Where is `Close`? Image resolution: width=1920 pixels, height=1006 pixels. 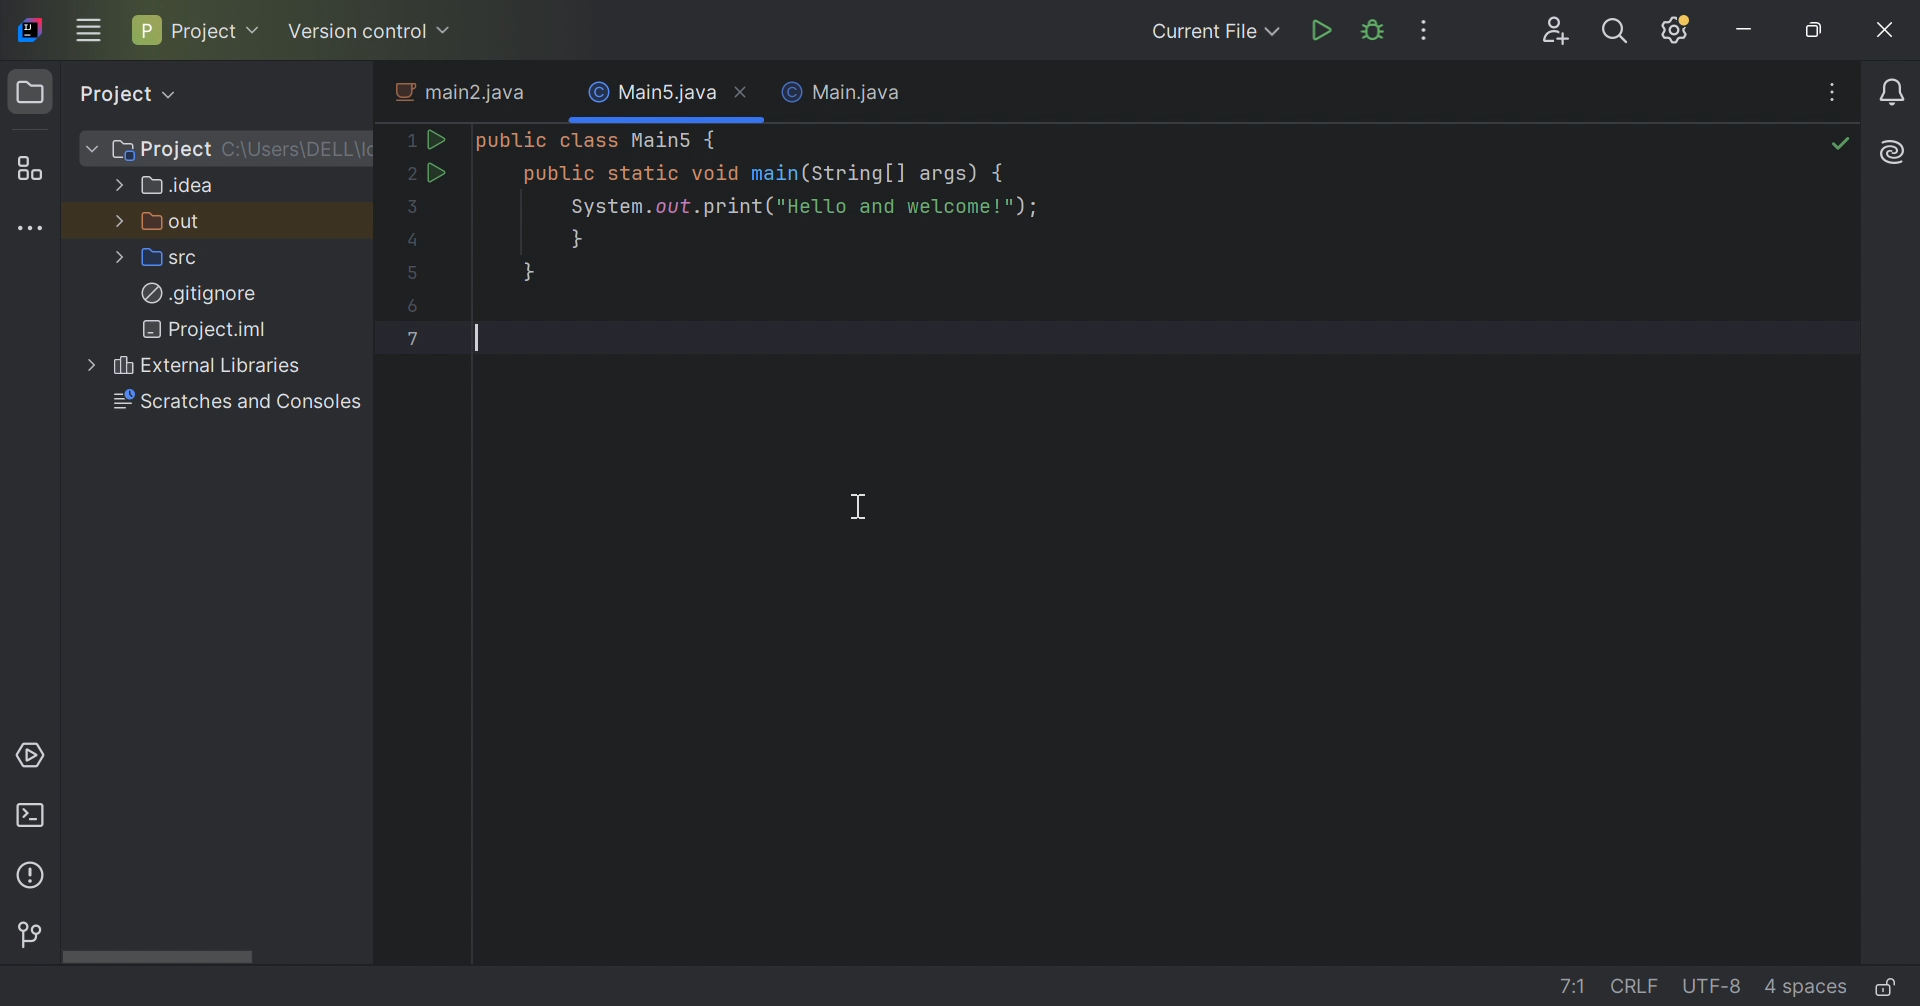
Close is located at coordinates (743, 94).